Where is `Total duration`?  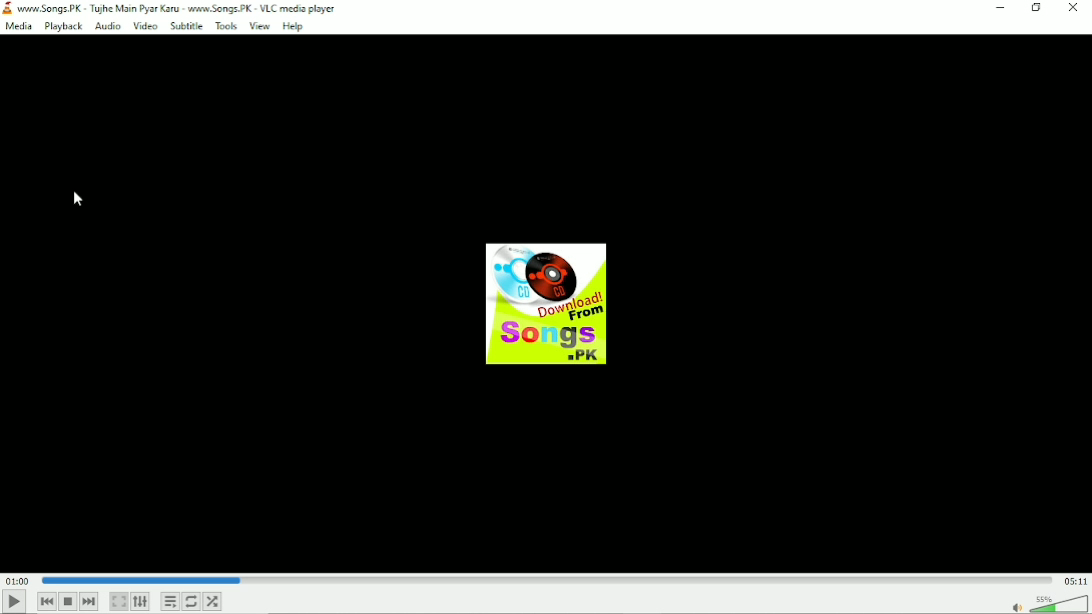 Total duration is located at coordinates (1076, 582).